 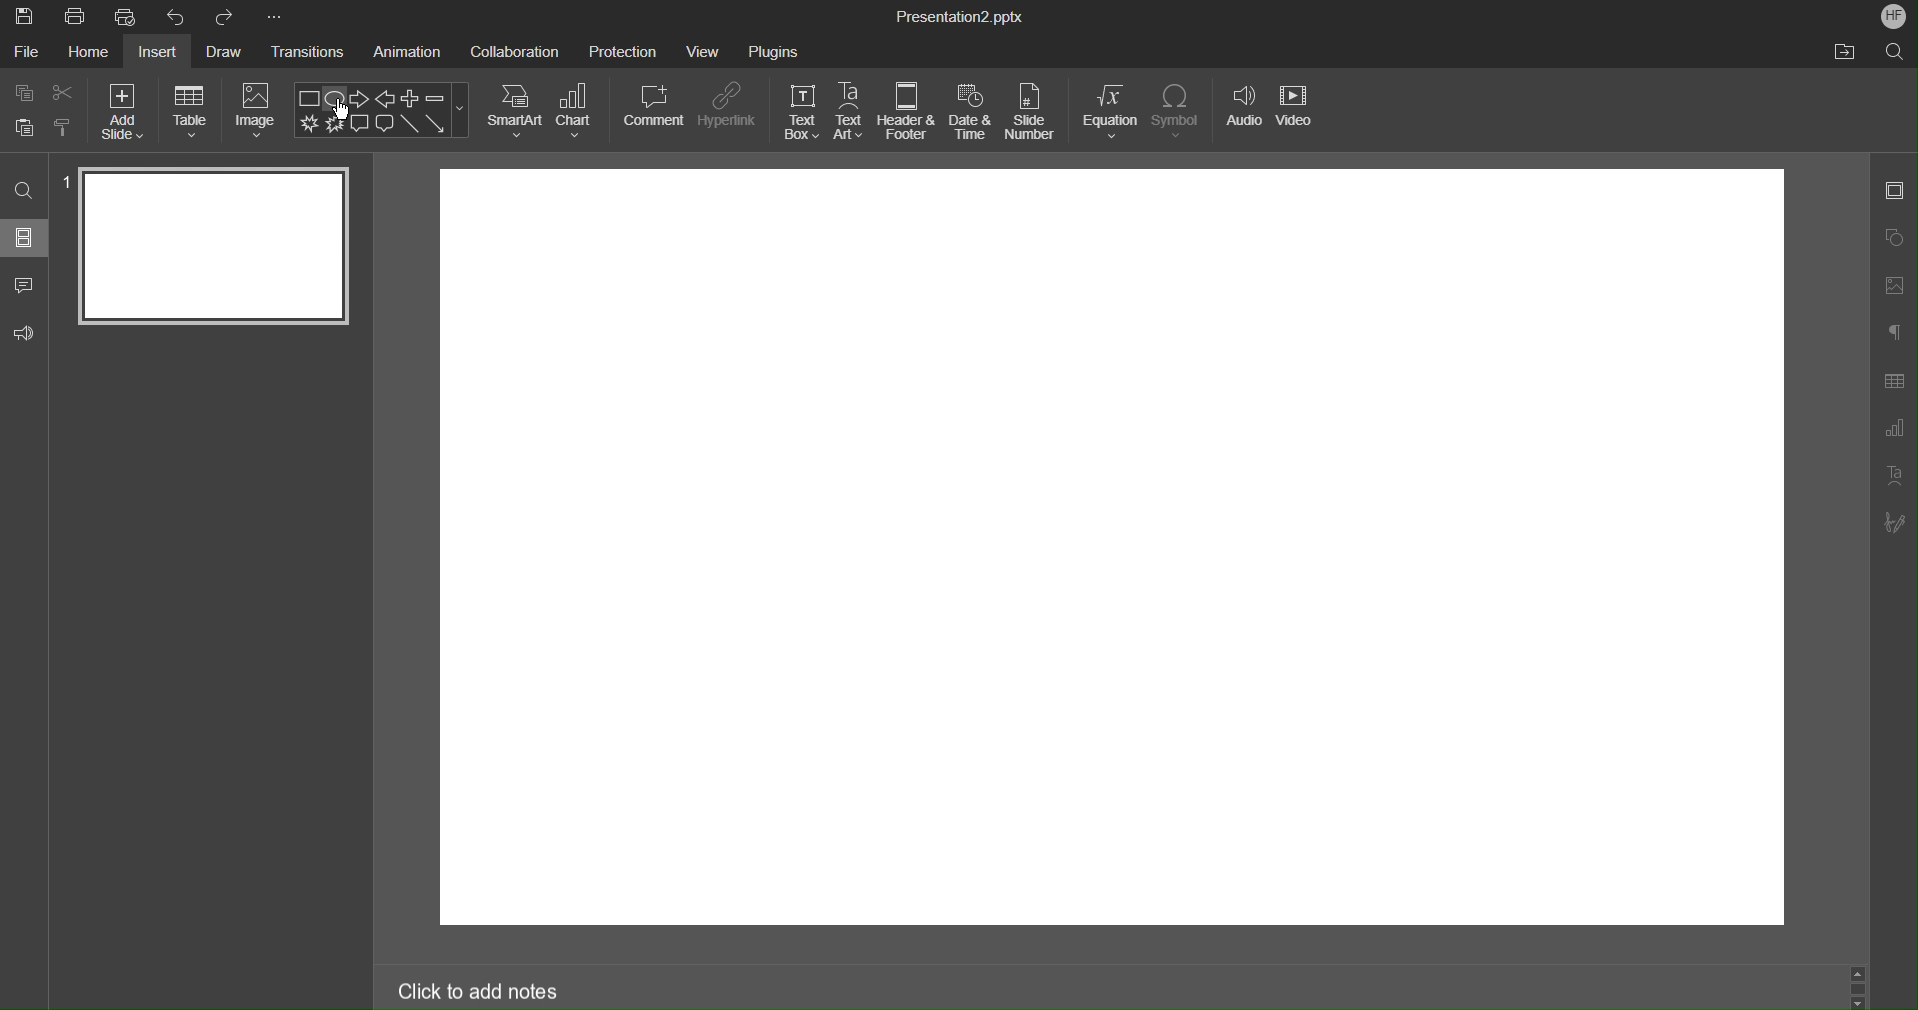 I want to click on Video, so click(x=1298, y=114).